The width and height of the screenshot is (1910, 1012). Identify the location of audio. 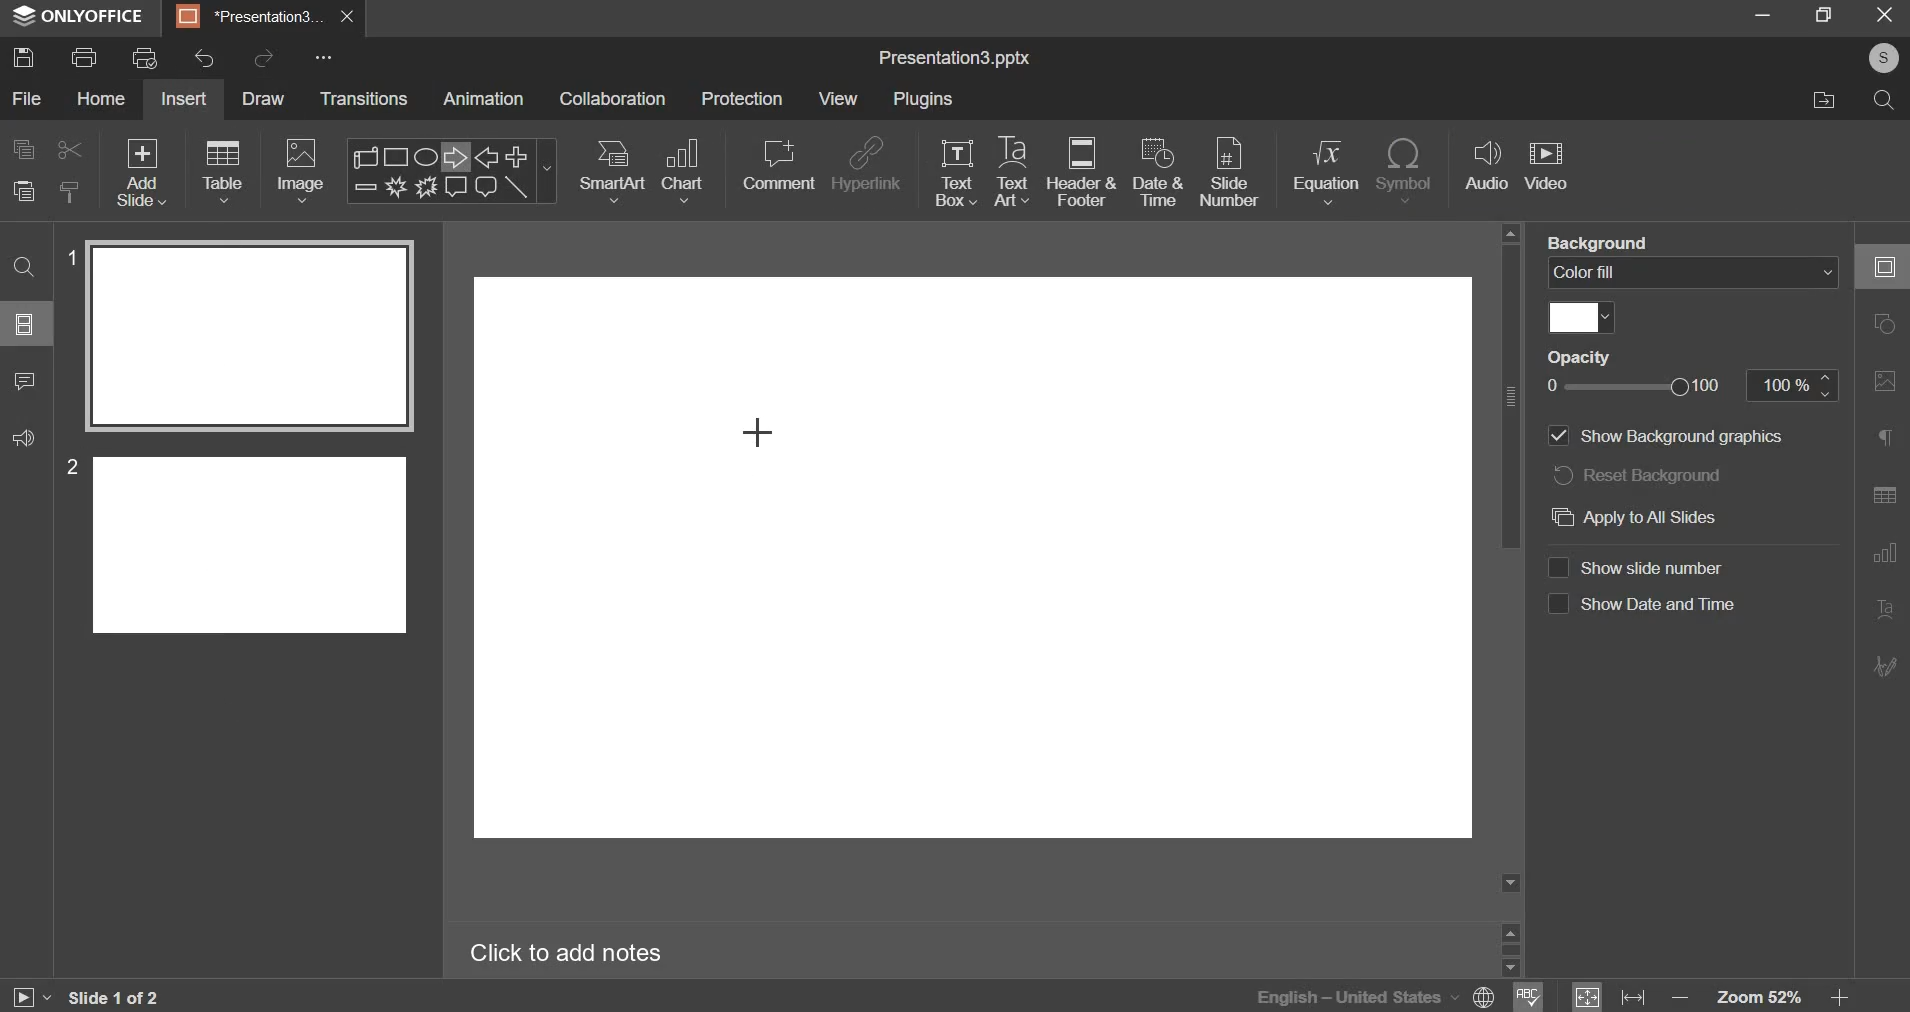
(1488, 166).